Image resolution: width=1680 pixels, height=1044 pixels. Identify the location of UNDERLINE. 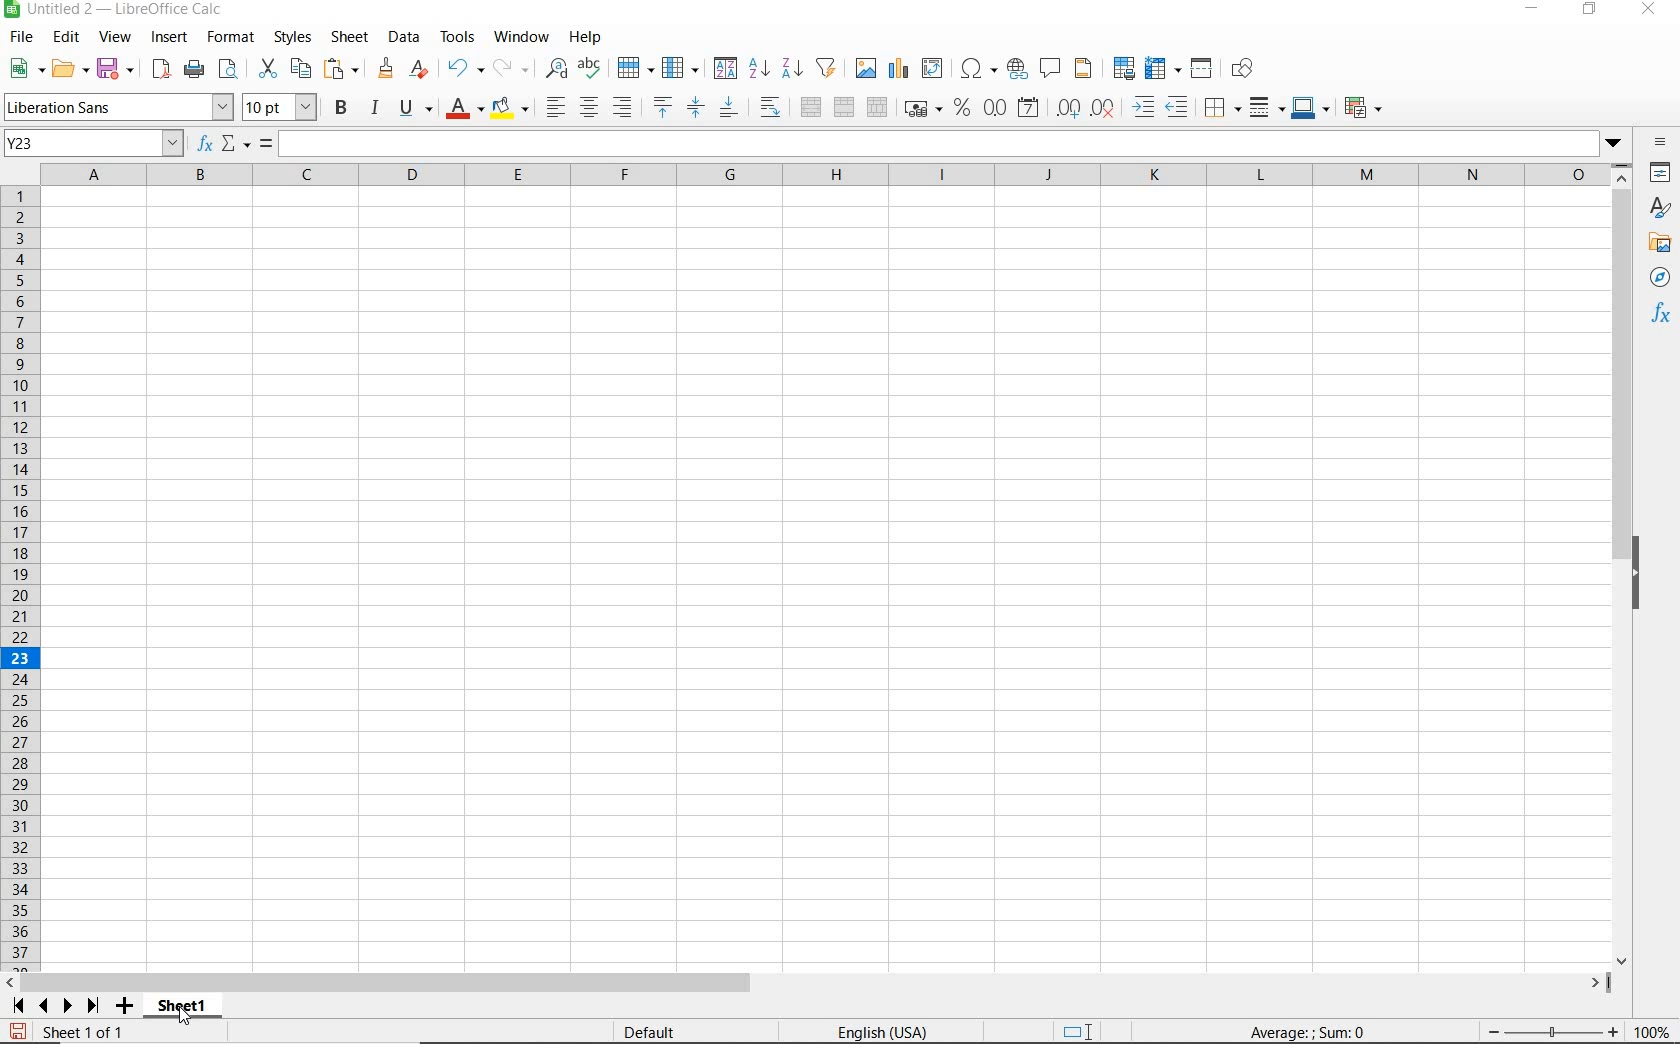
(415, 109).